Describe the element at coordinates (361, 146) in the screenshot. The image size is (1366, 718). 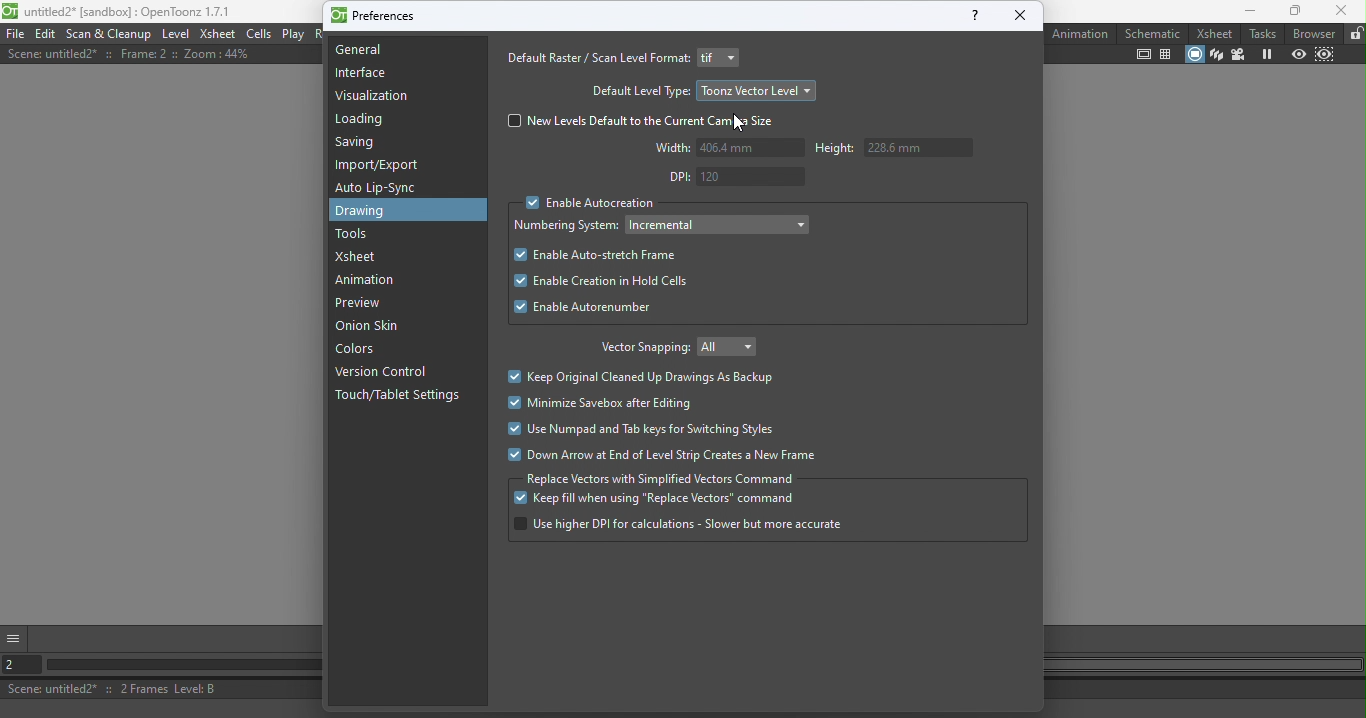
I see `Saving` at that location.